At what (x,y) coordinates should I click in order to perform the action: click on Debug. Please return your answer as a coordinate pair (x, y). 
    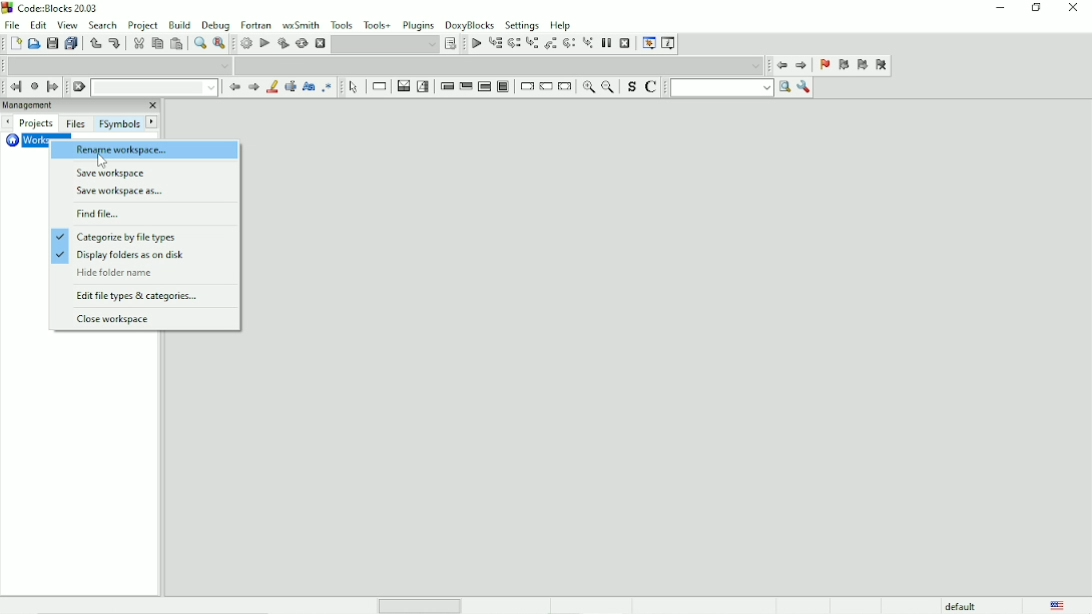
    Looking at the image, I should click on (216, 24).